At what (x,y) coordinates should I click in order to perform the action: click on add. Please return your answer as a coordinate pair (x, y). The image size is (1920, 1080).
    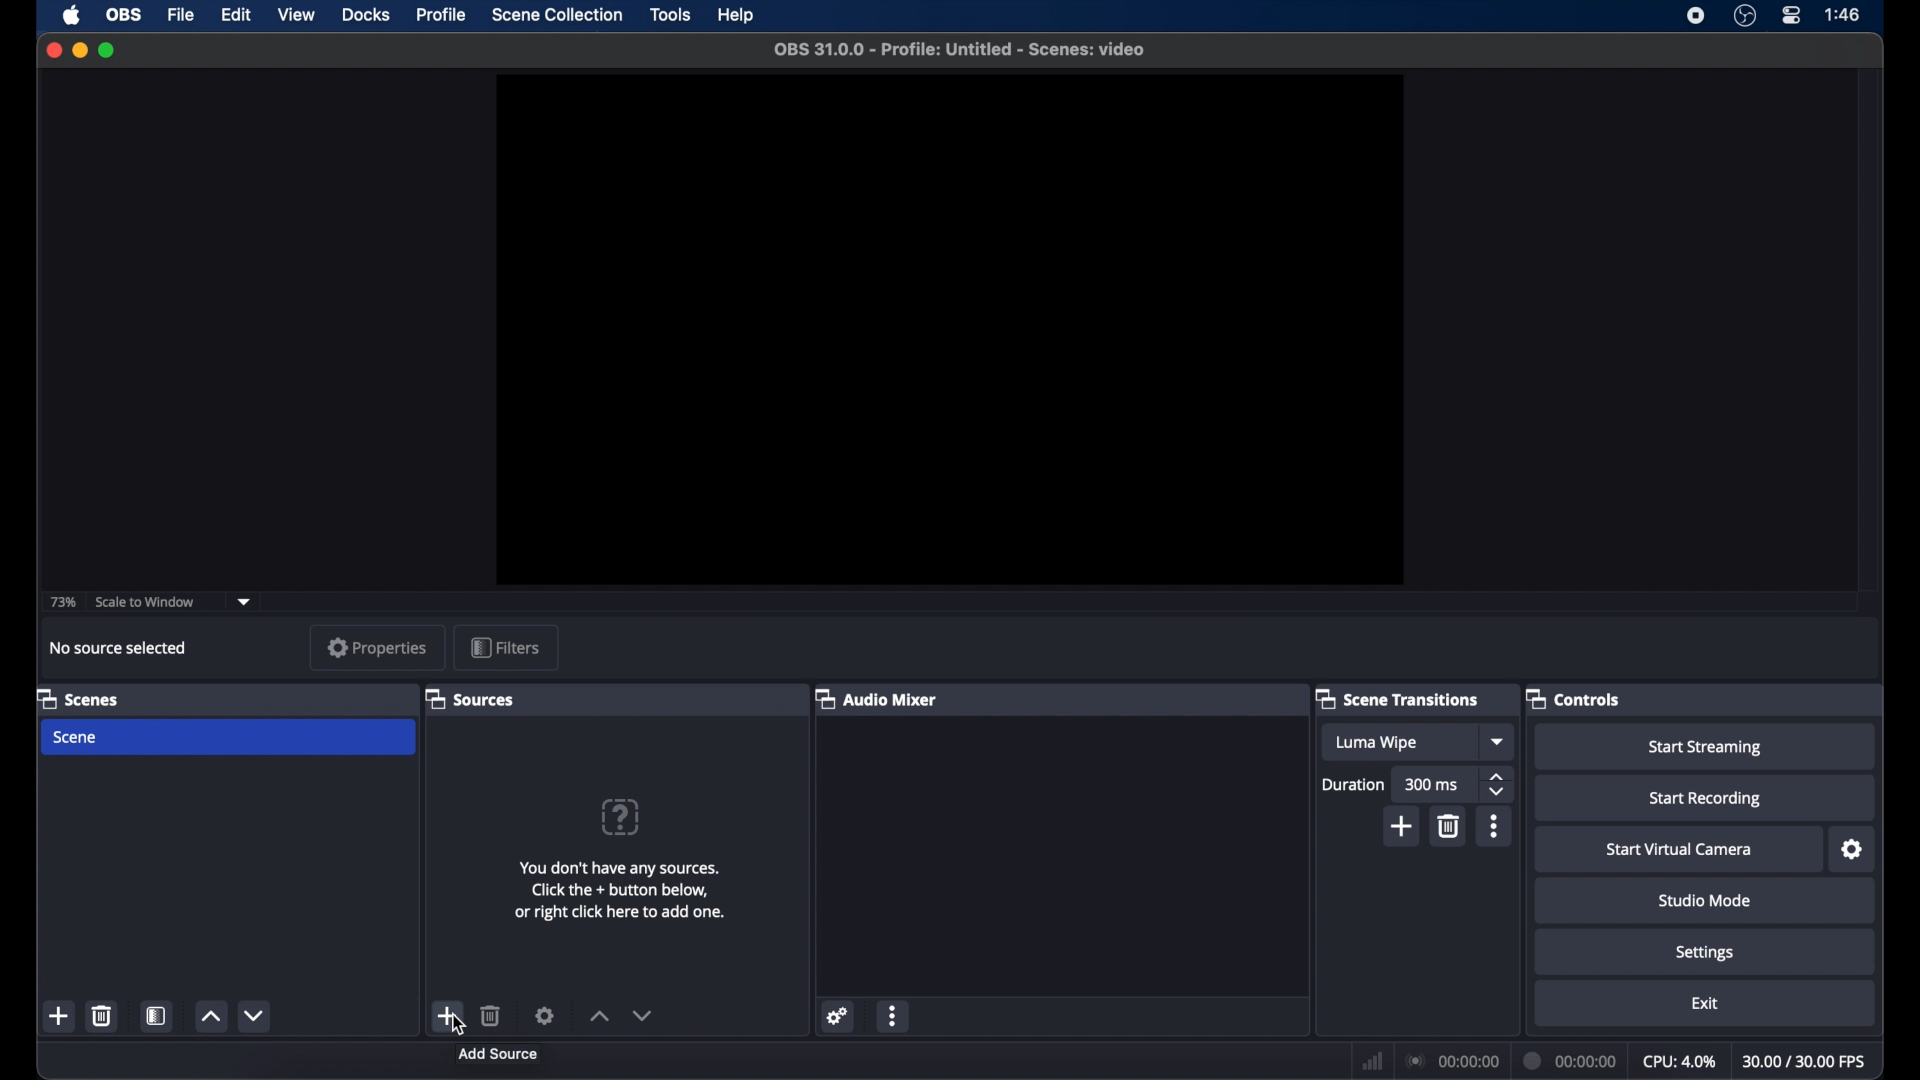
    Looking at the image, I should click on (446, 1015).